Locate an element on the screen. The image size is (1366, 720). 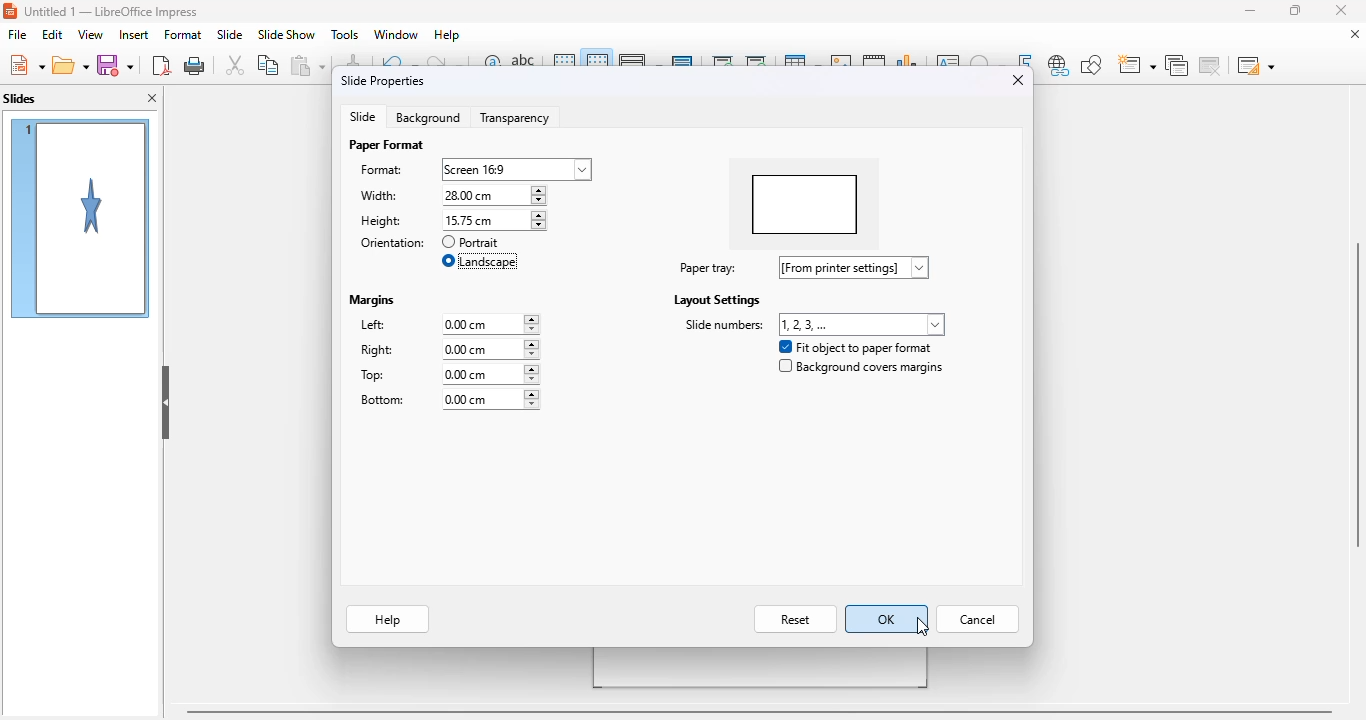
copy is located at coordinates (269, 65).